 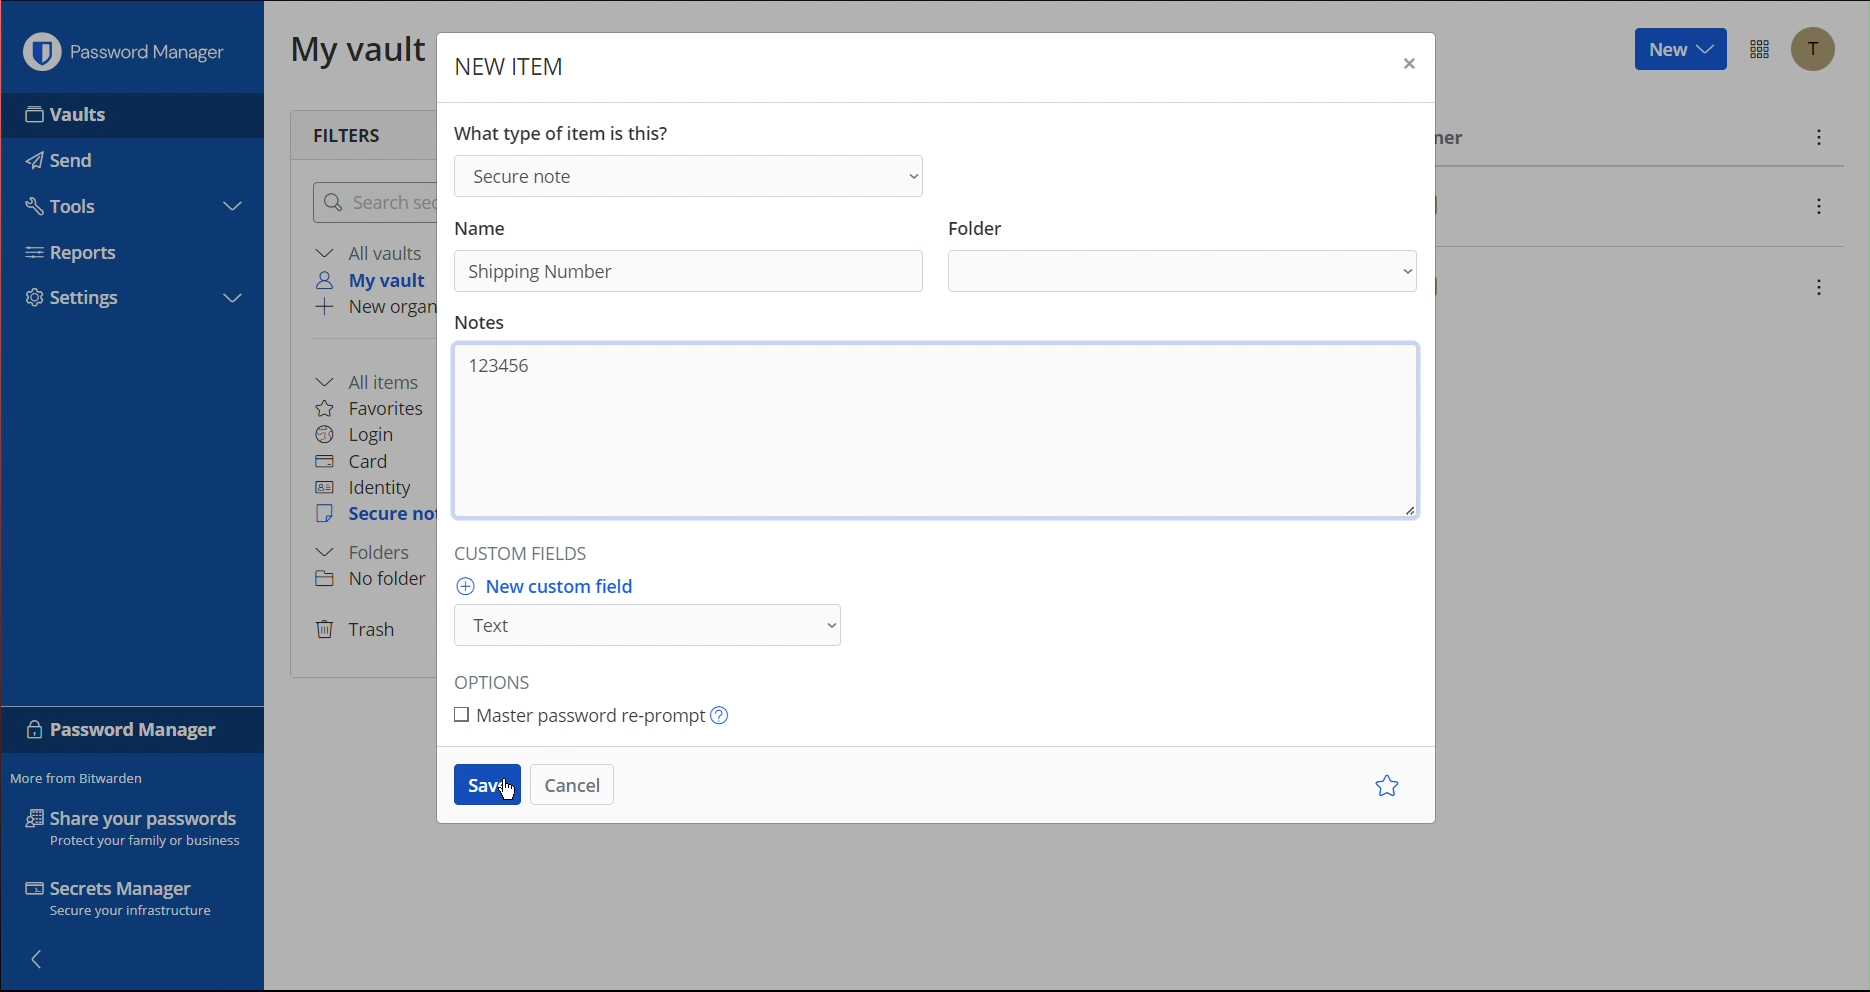 What do you see at coordinates (1383, 785) in the screenshot?
I see `Star` at bounding box center [1383, 785].